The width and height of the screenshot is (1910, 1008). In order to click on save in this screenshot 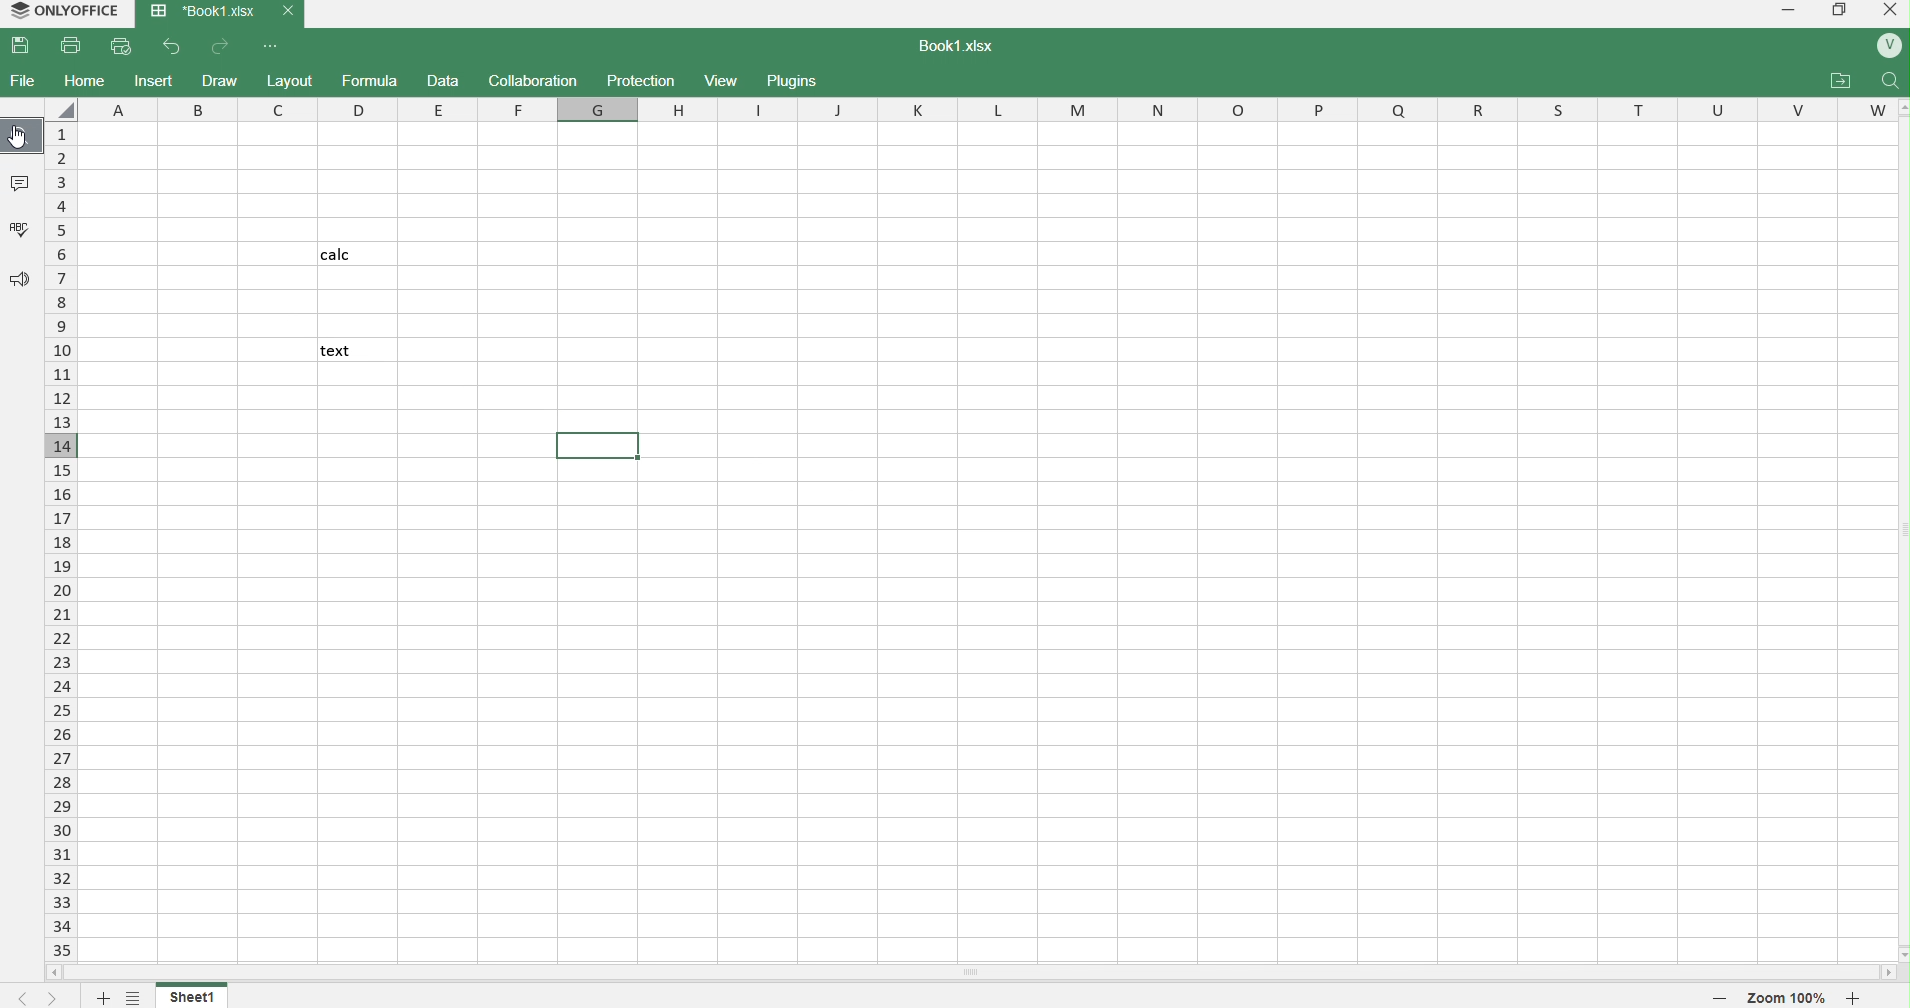, I will do `click(26, 47)`.